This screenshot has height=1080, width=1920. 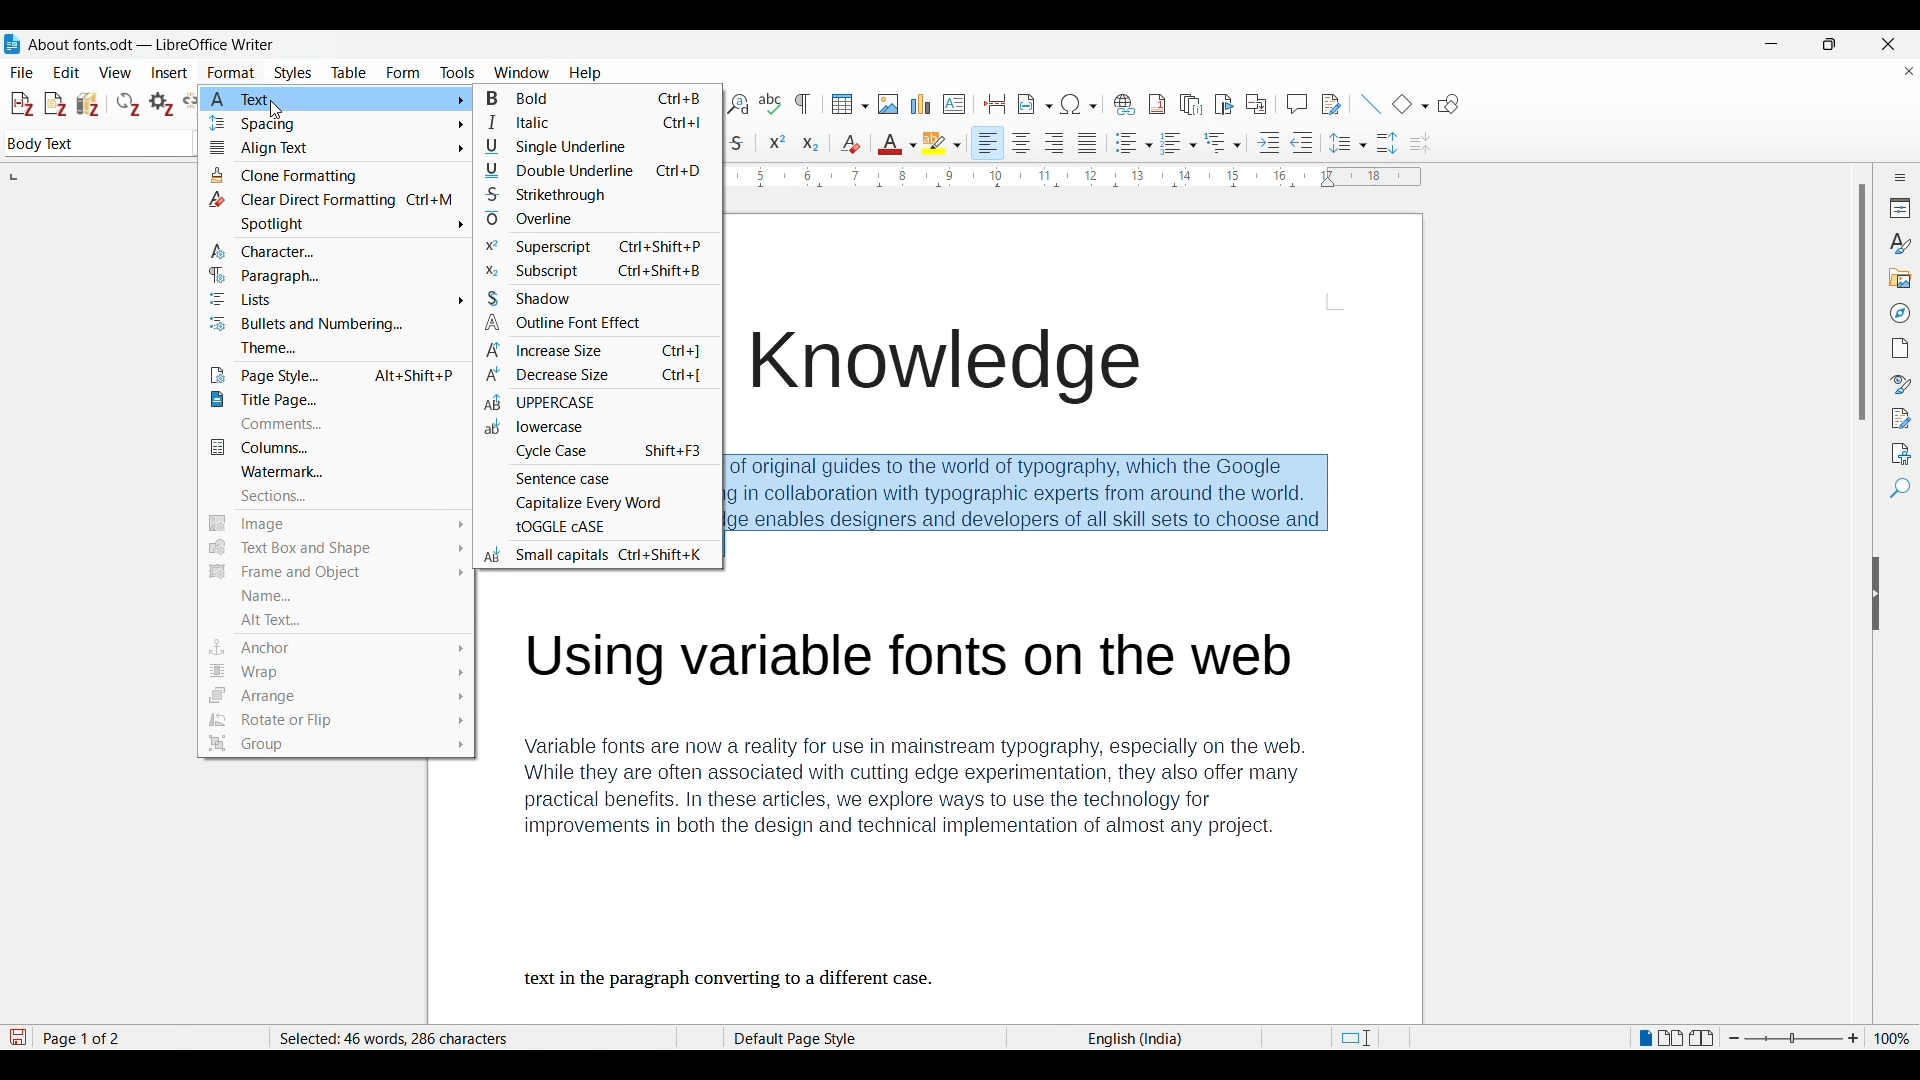 I want to click on Close interface, so click(x=1888, y=44).